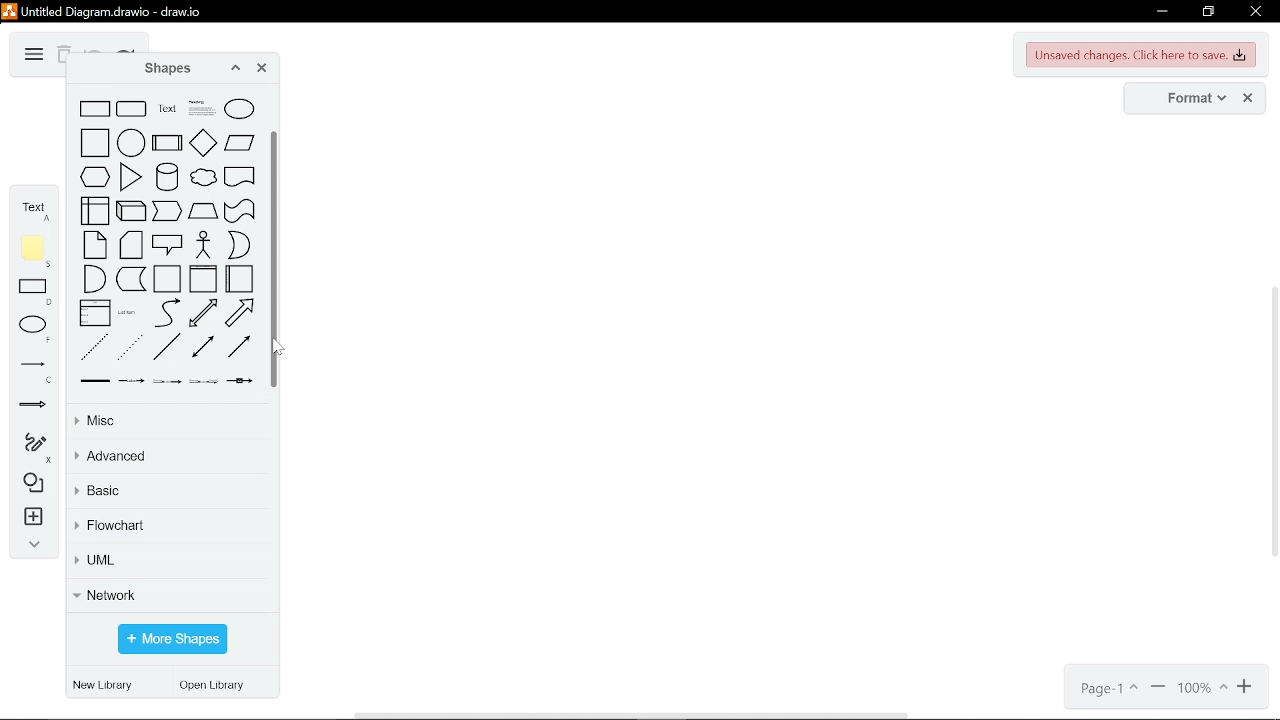  Describe the element at coordinates (166, 563) in the screenshot. I see `UML` at that location.